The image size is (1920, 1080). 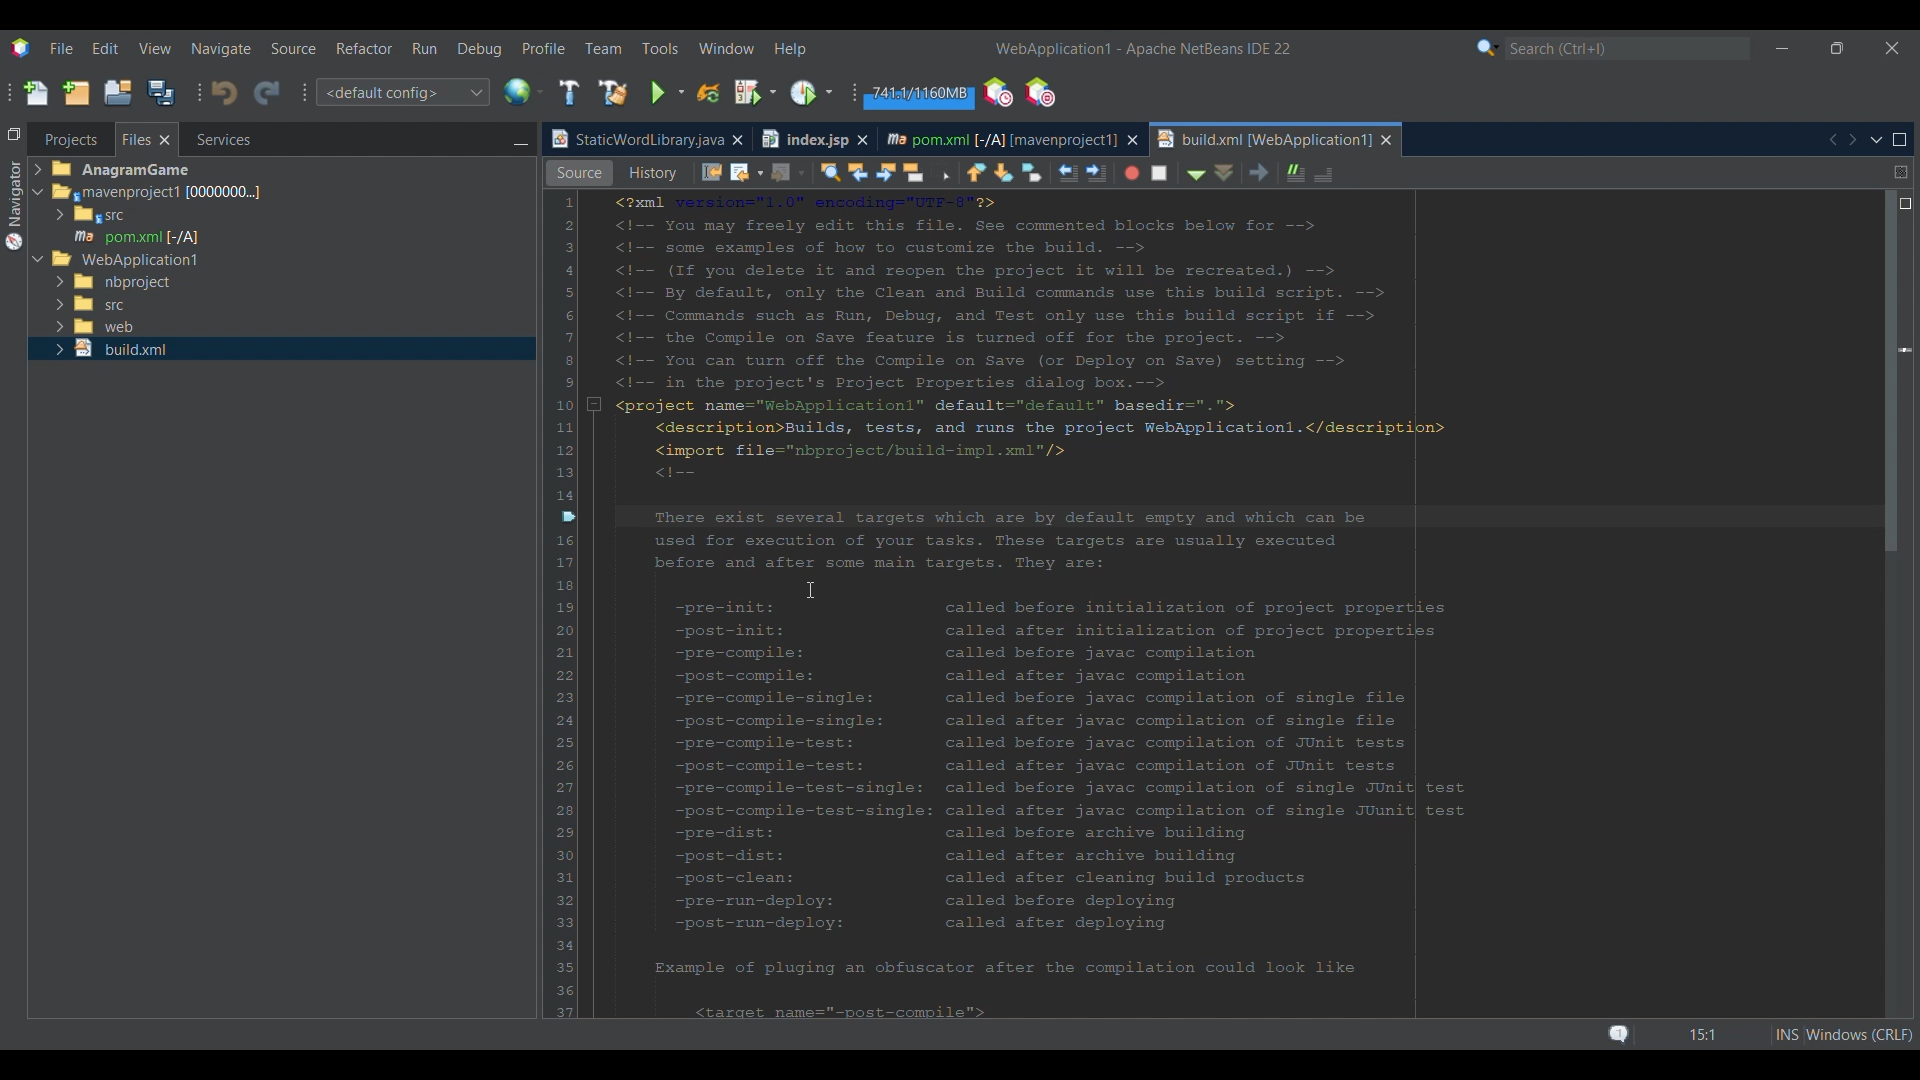 What do you see at coordinates (1735, 1035) in the screenshot?
I see `Status bar details changed` at bounding box center [1735, 1035].